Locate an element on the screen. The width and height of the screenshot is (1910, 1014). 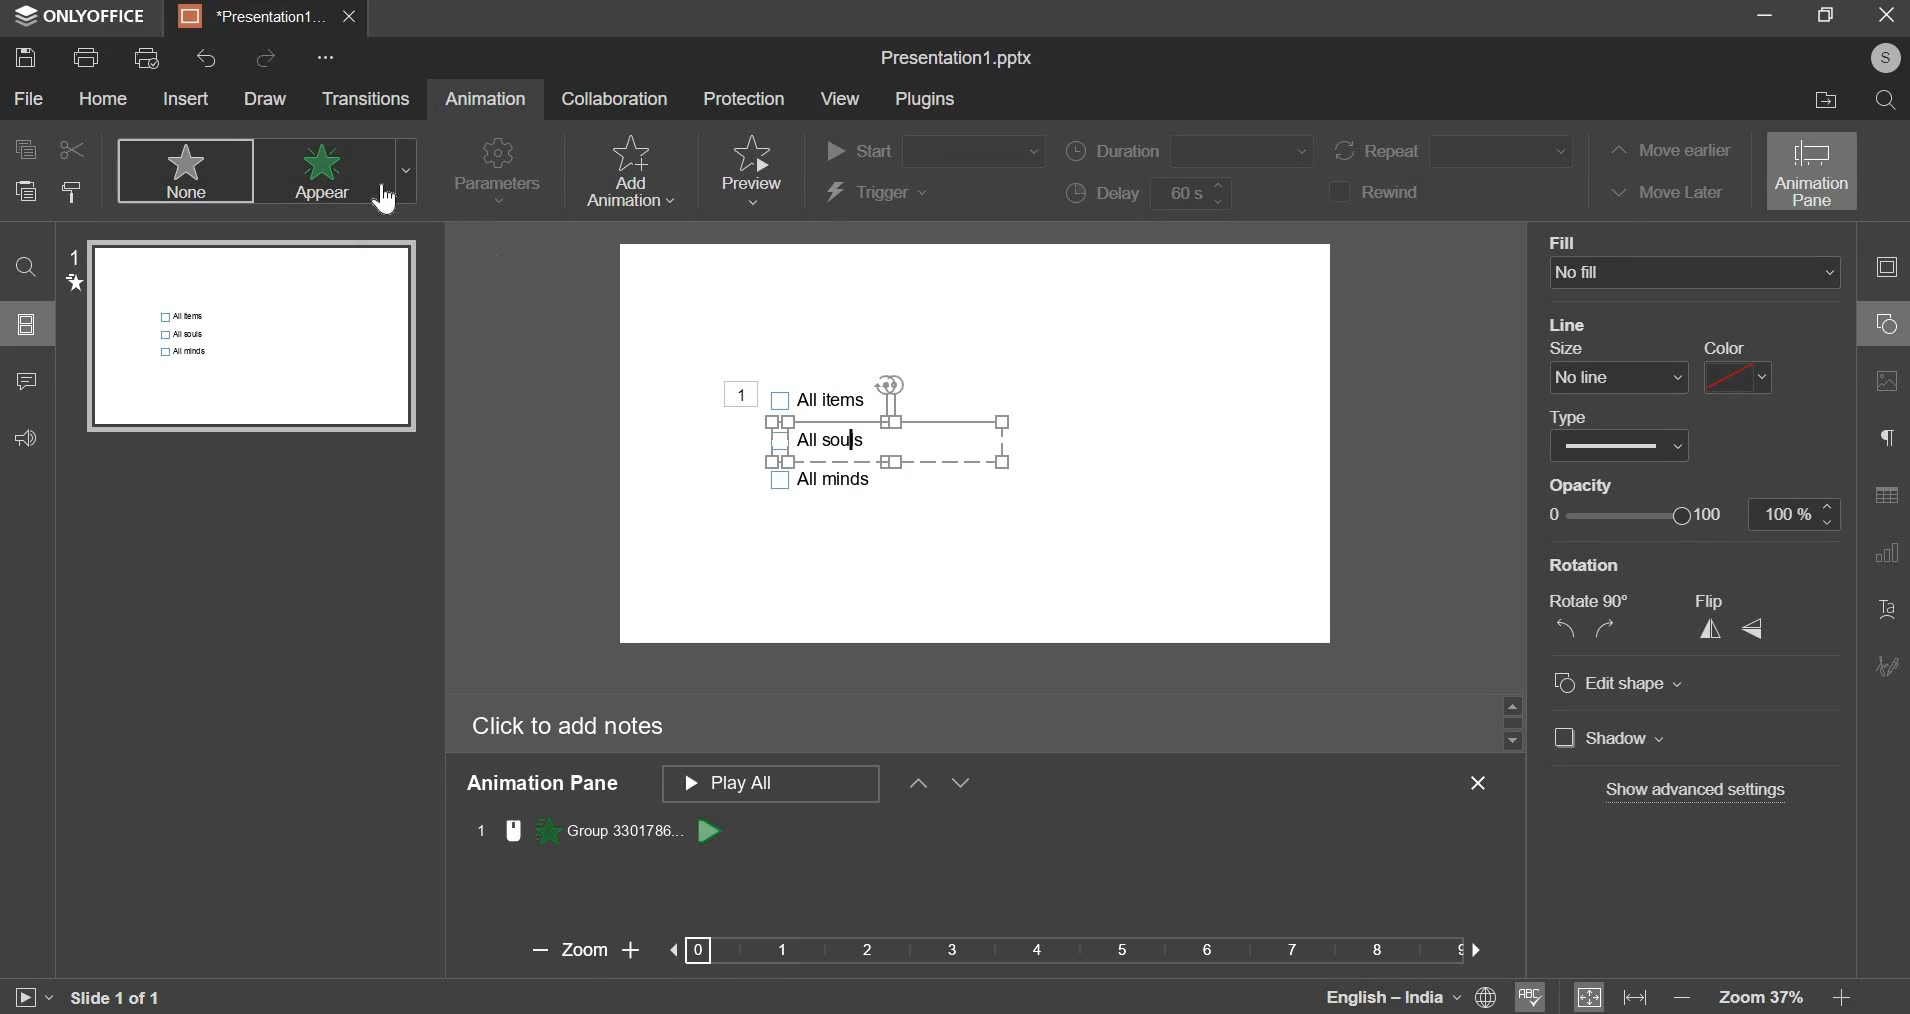
Edit shape is located at coordinates (1618, 686).